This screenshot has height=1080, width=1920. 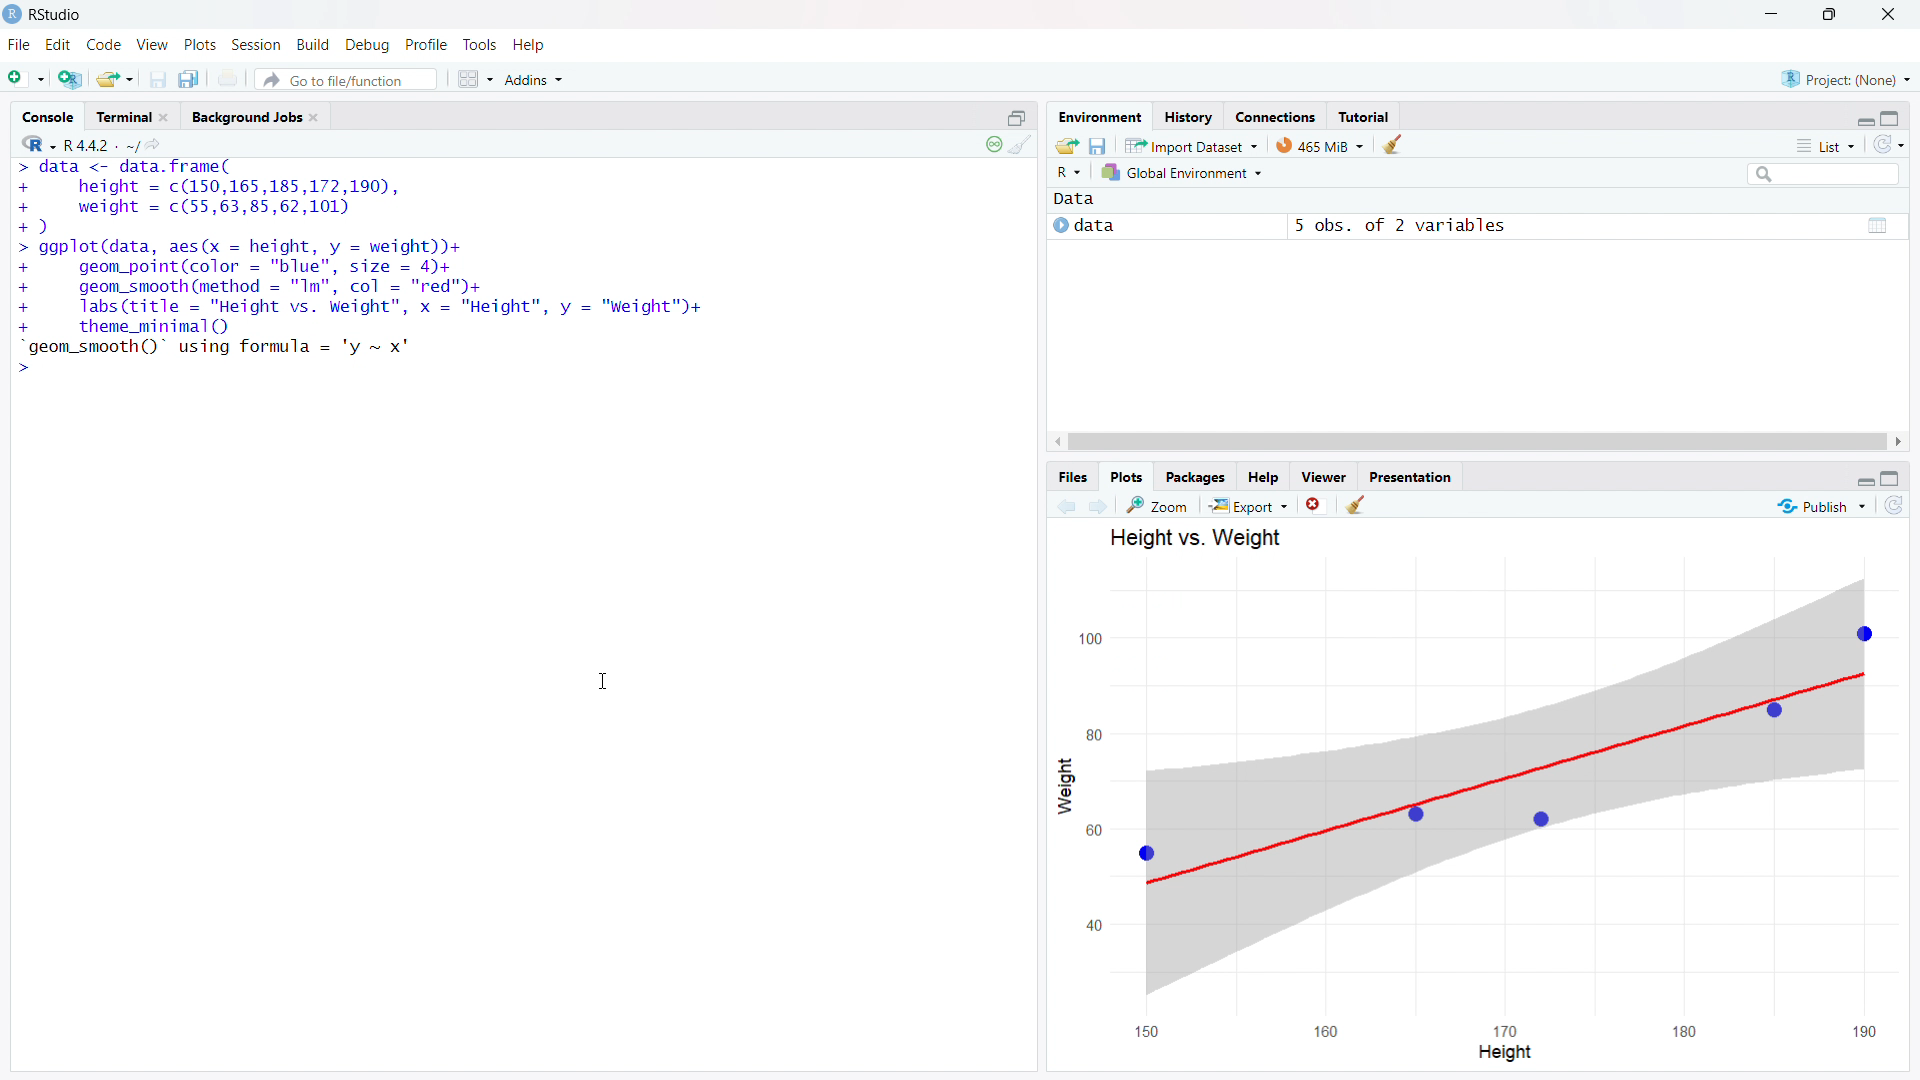 What do you see at coordinates (993, 144) in the screenshot?
I see `show status` at bounding box center [993, 144].